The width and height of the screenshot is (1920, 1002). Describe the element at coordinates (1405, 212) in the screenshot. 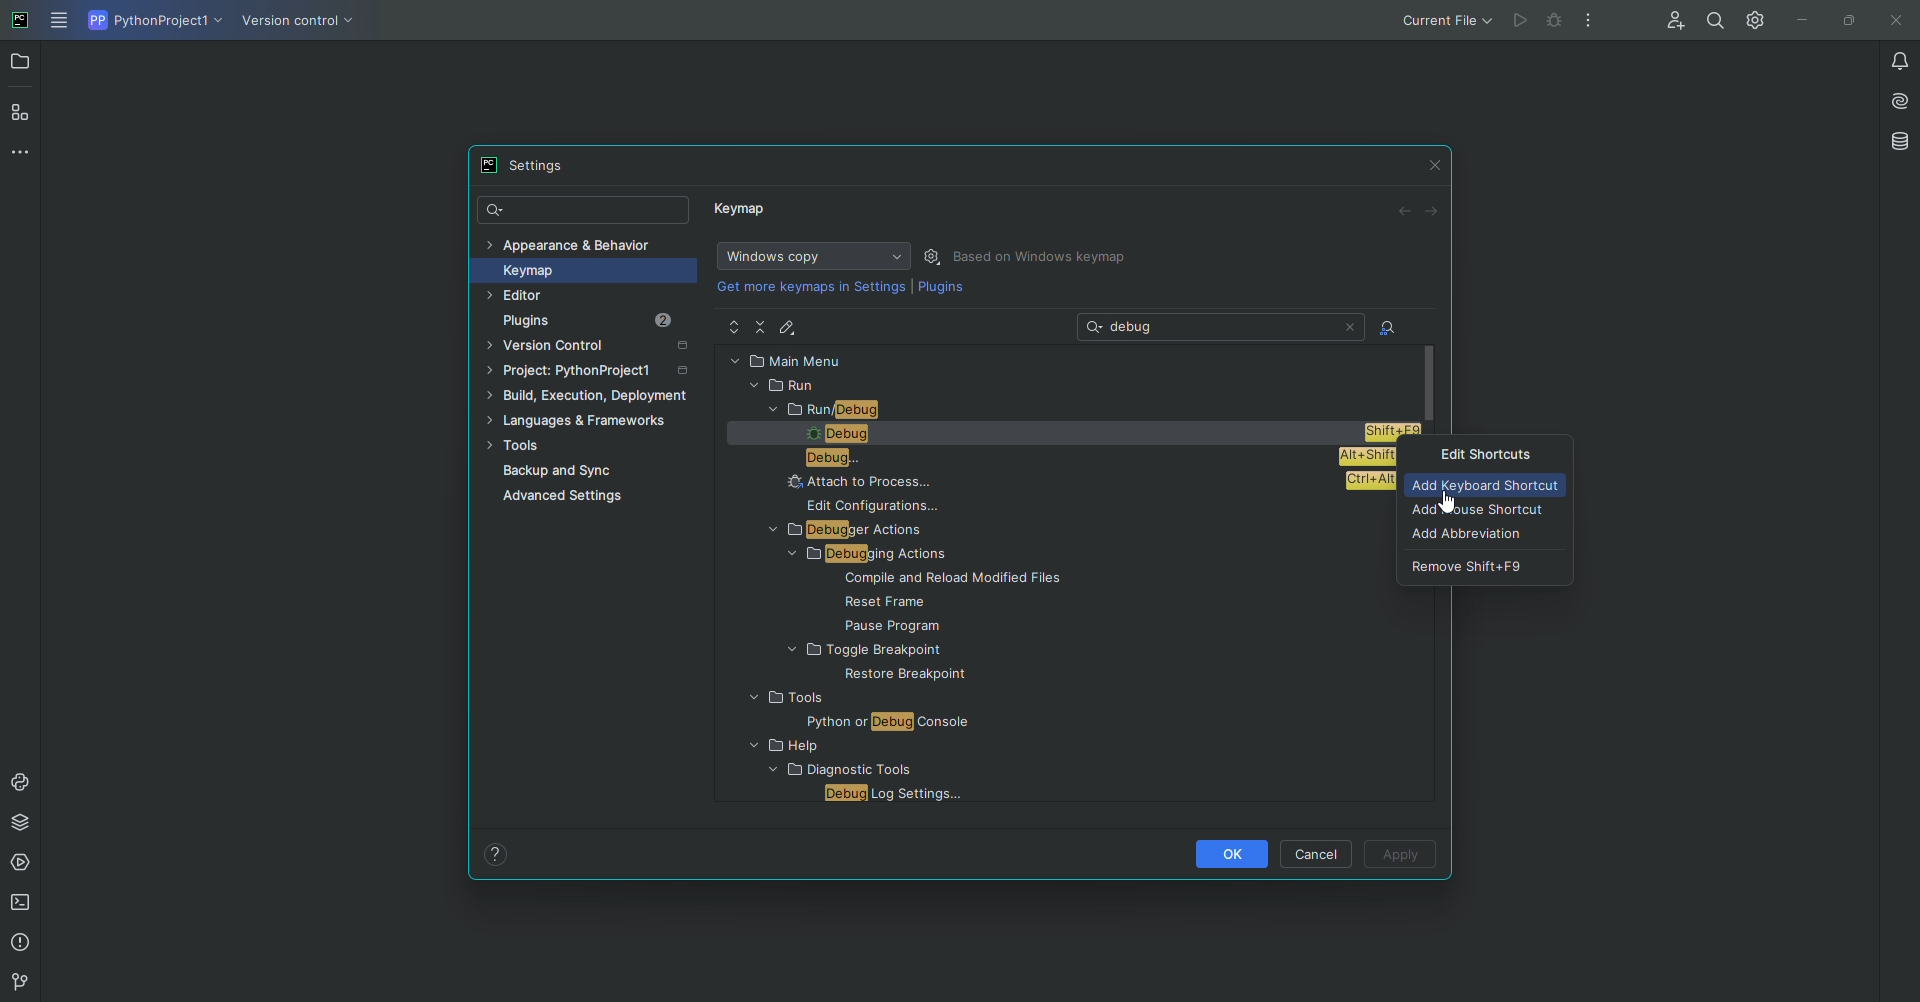

I see `Back` at that location.